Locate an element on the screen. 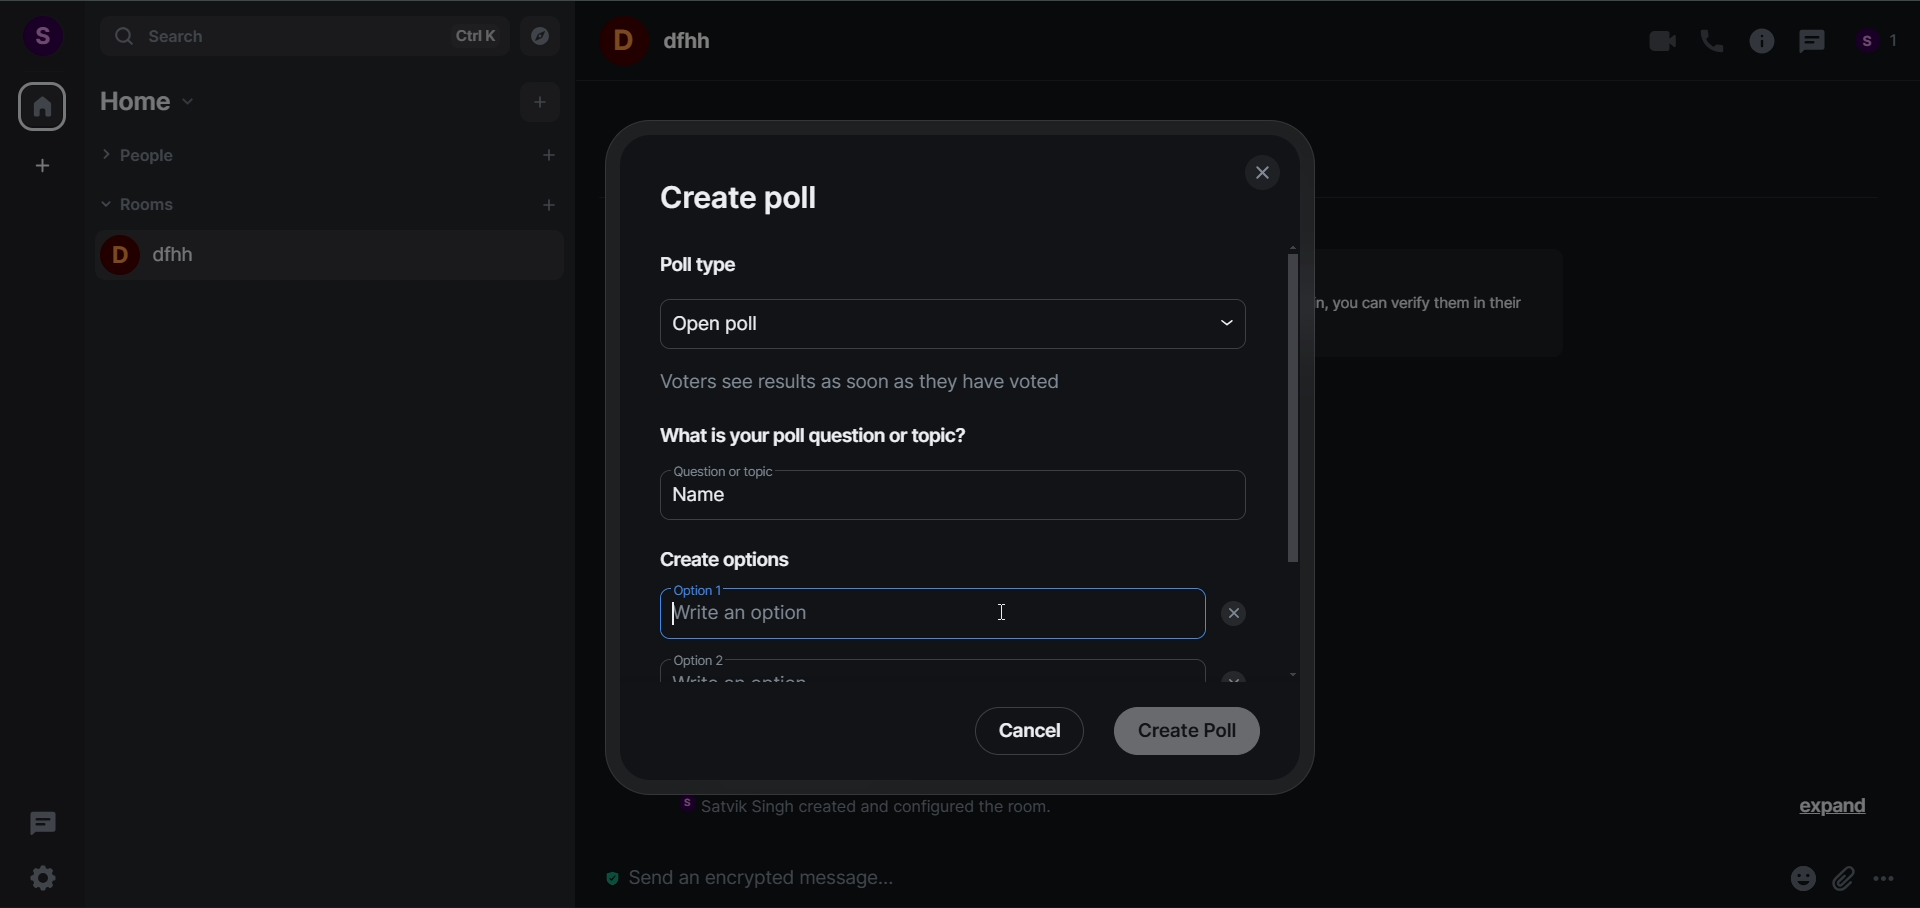 The image size is (1920, 908). rooms is located at coordinates (144, 203).